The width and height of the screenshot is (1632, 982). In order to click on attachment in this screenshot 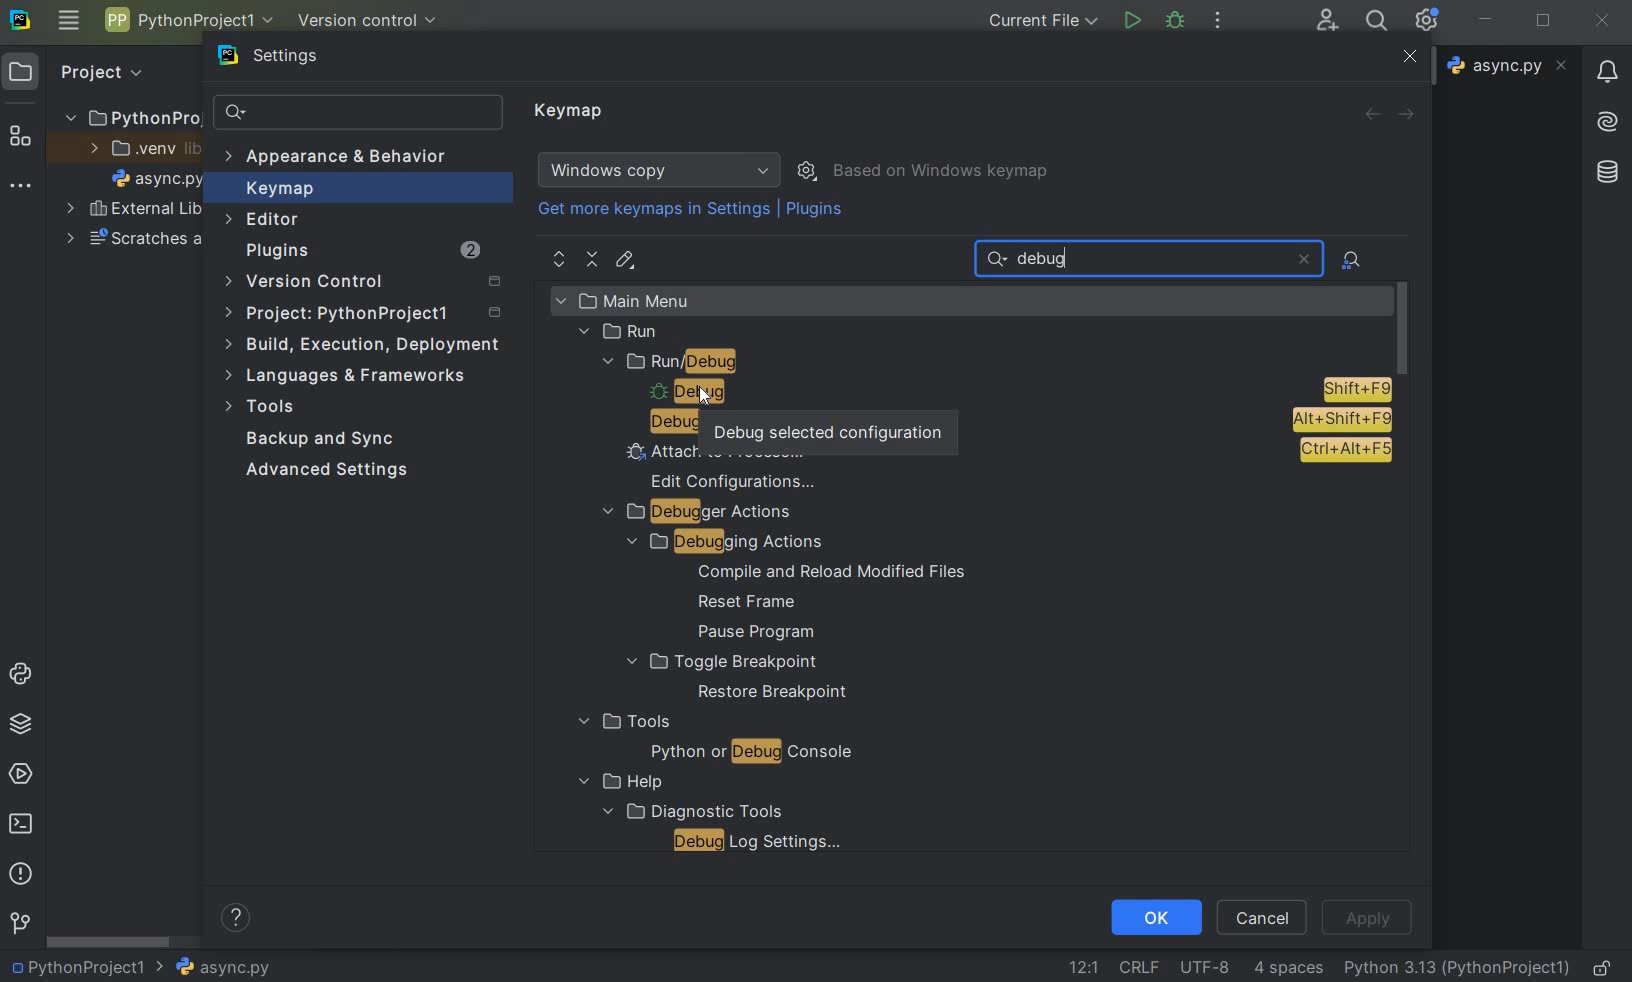, I will do `click(1004, 452)`.